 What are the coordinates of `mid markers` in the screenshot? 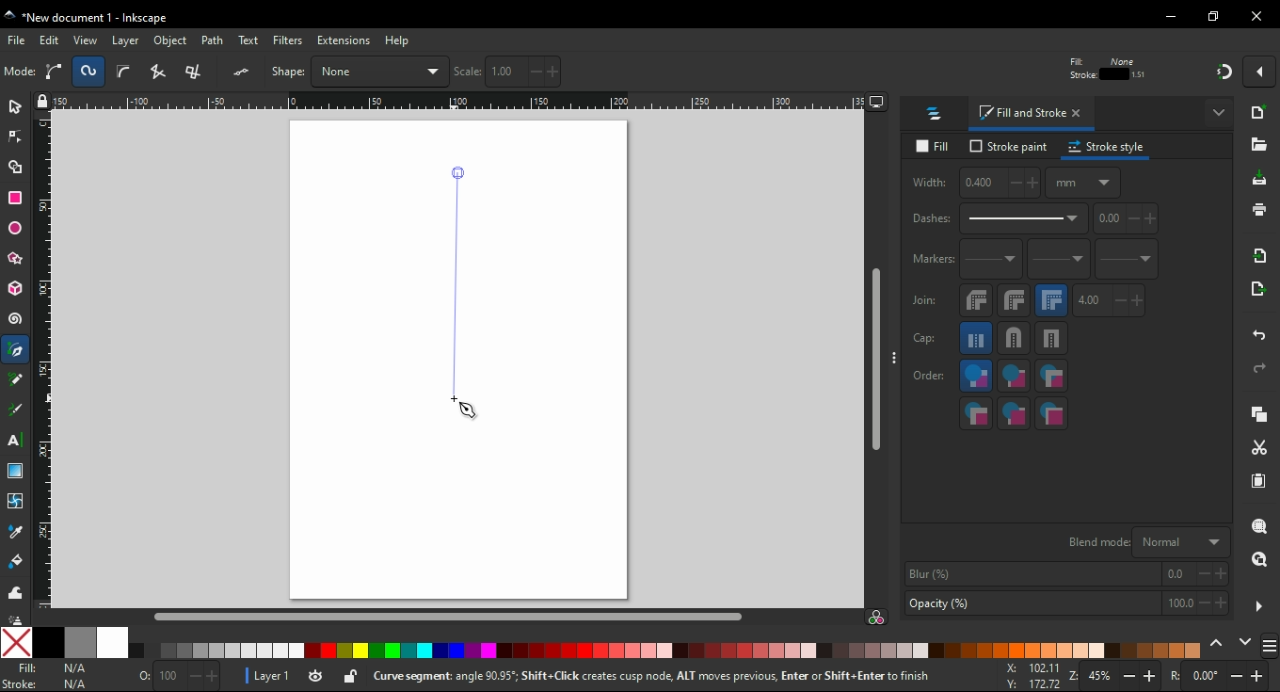 It's located at (1058, 260).